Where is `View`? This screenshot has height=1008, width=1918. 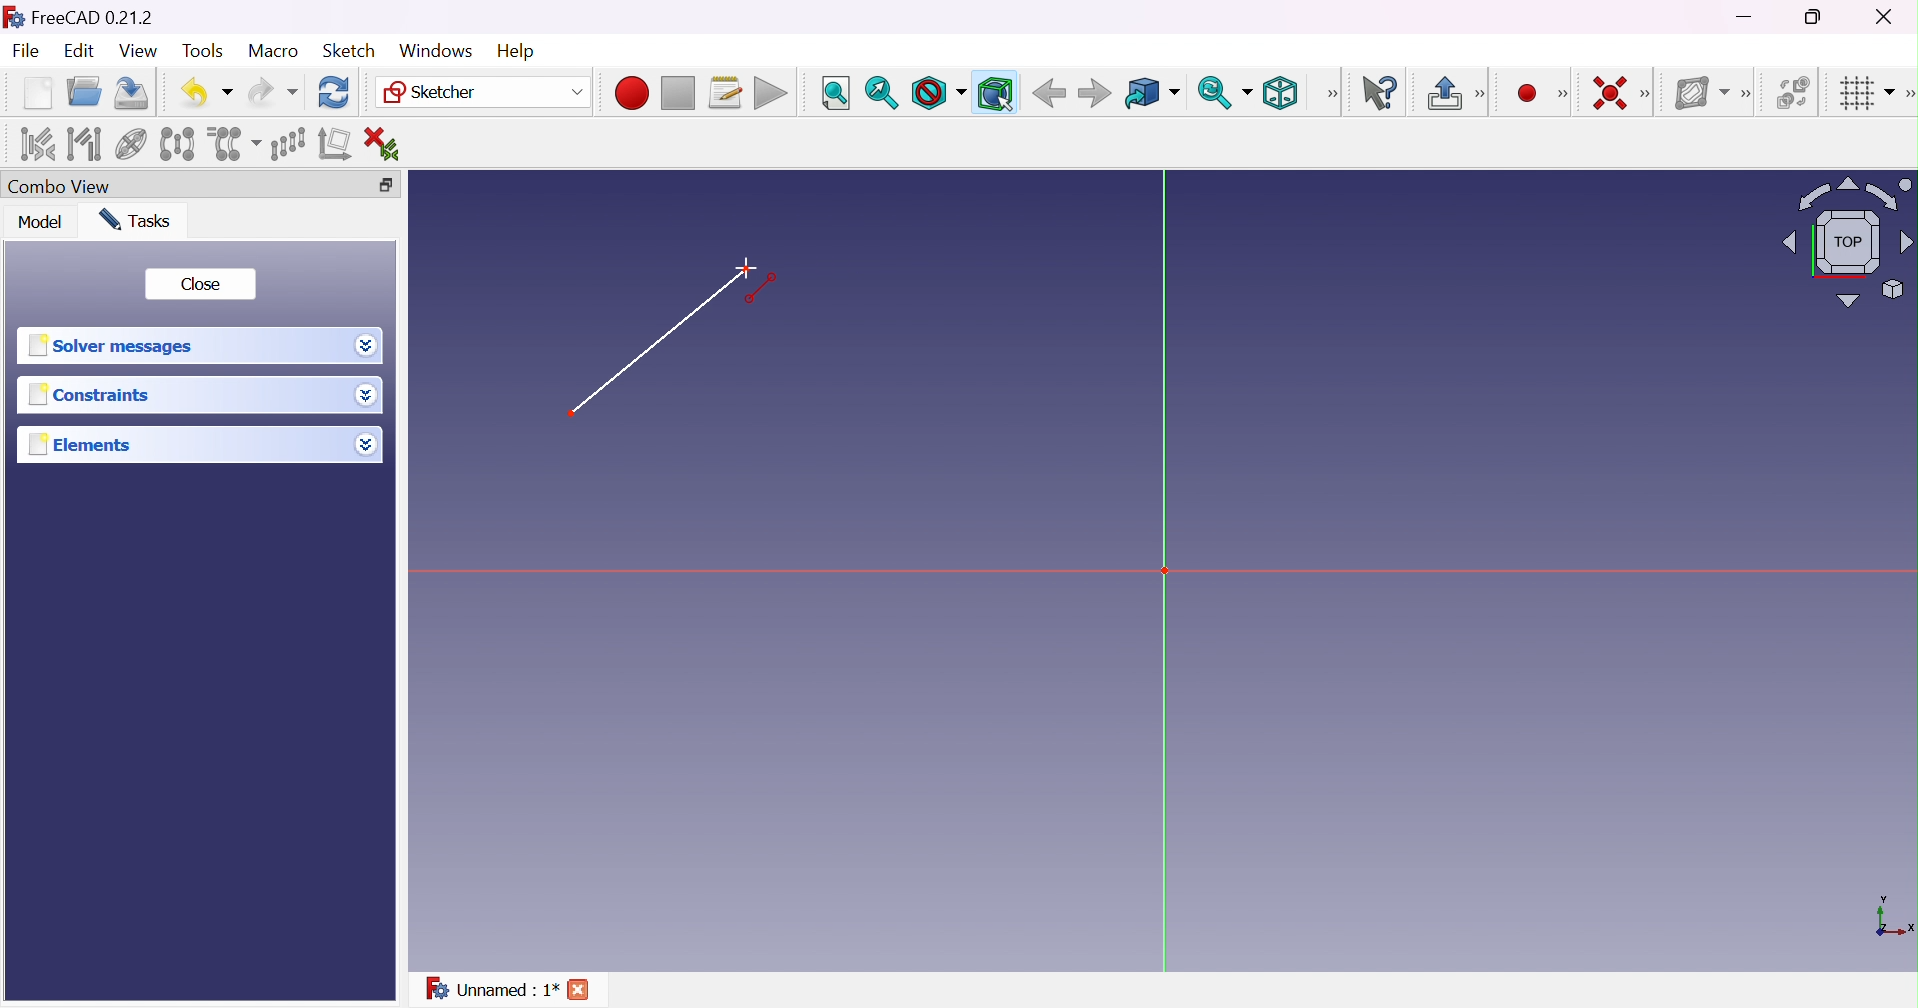 View is located at coordinates (138, 51).